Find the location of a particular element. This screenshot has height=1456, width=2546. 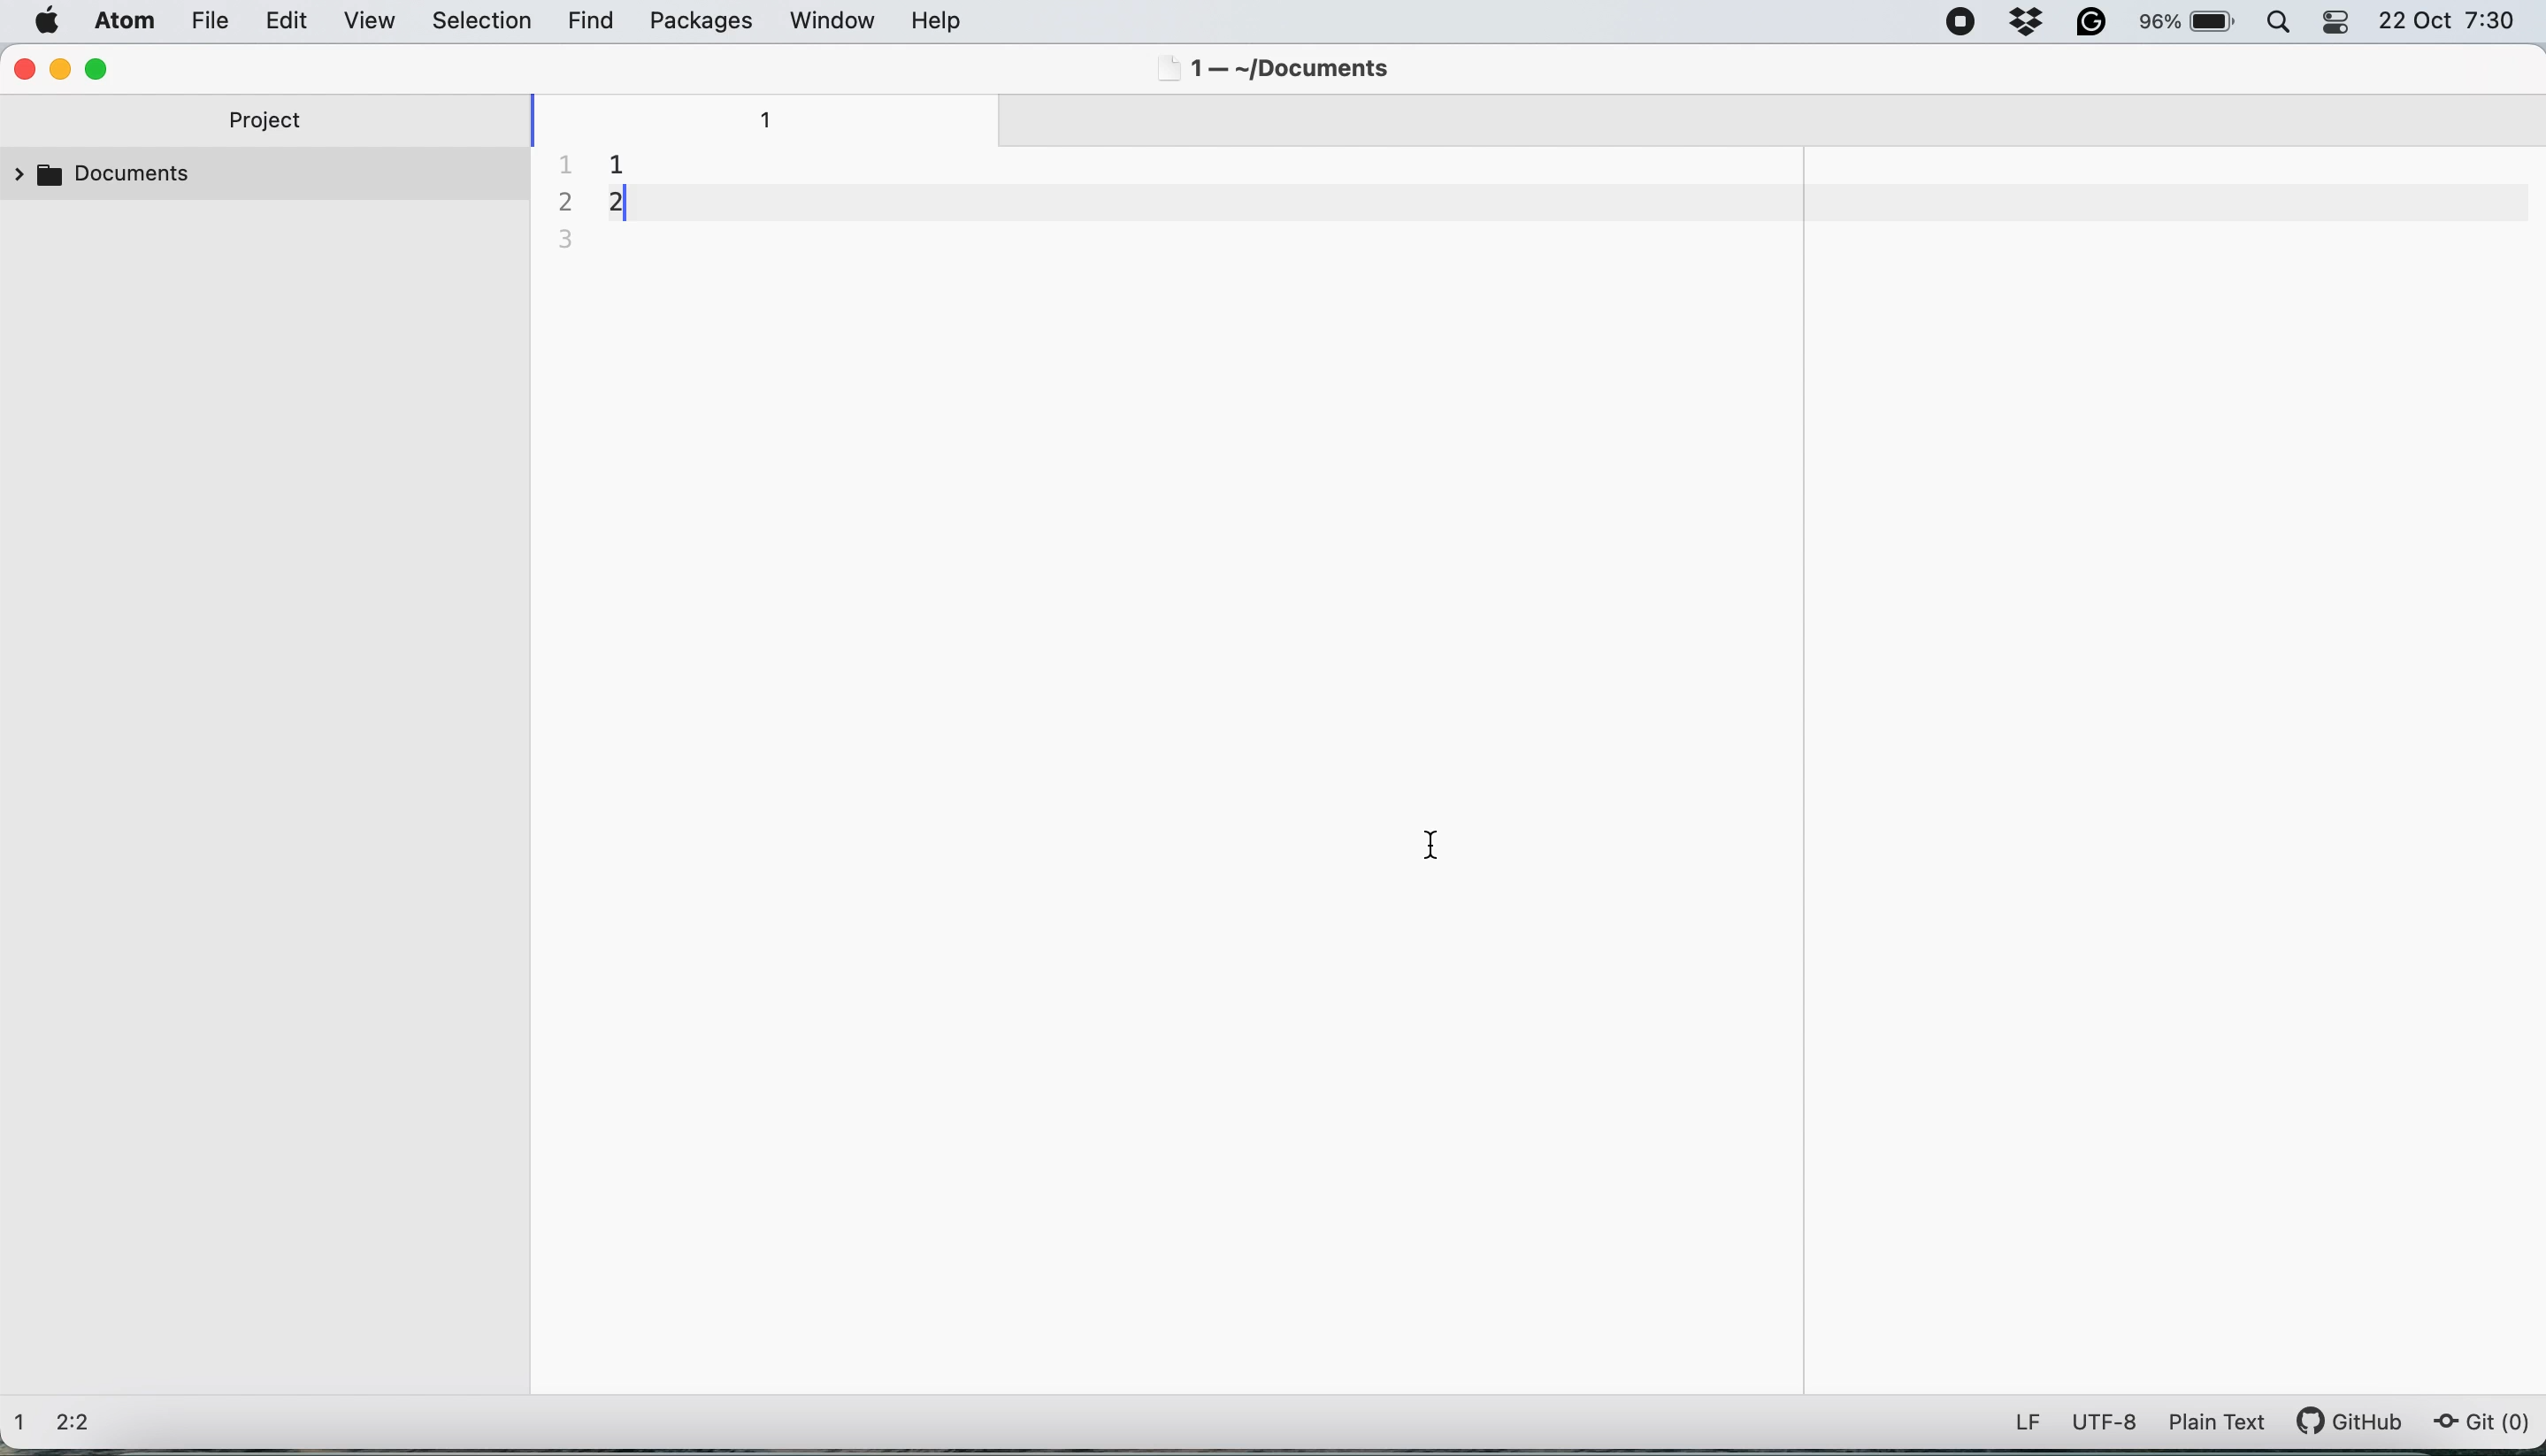

file is located at coordinates (223, 21).